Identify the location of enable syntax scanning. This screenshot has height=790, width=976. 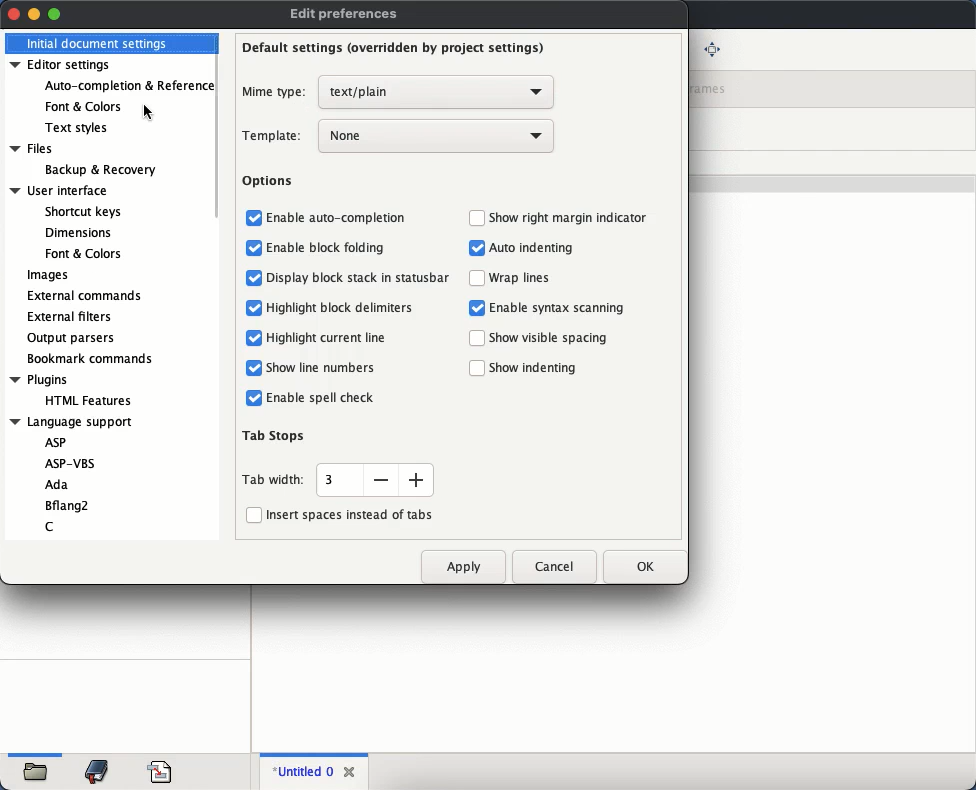
(547, 309).